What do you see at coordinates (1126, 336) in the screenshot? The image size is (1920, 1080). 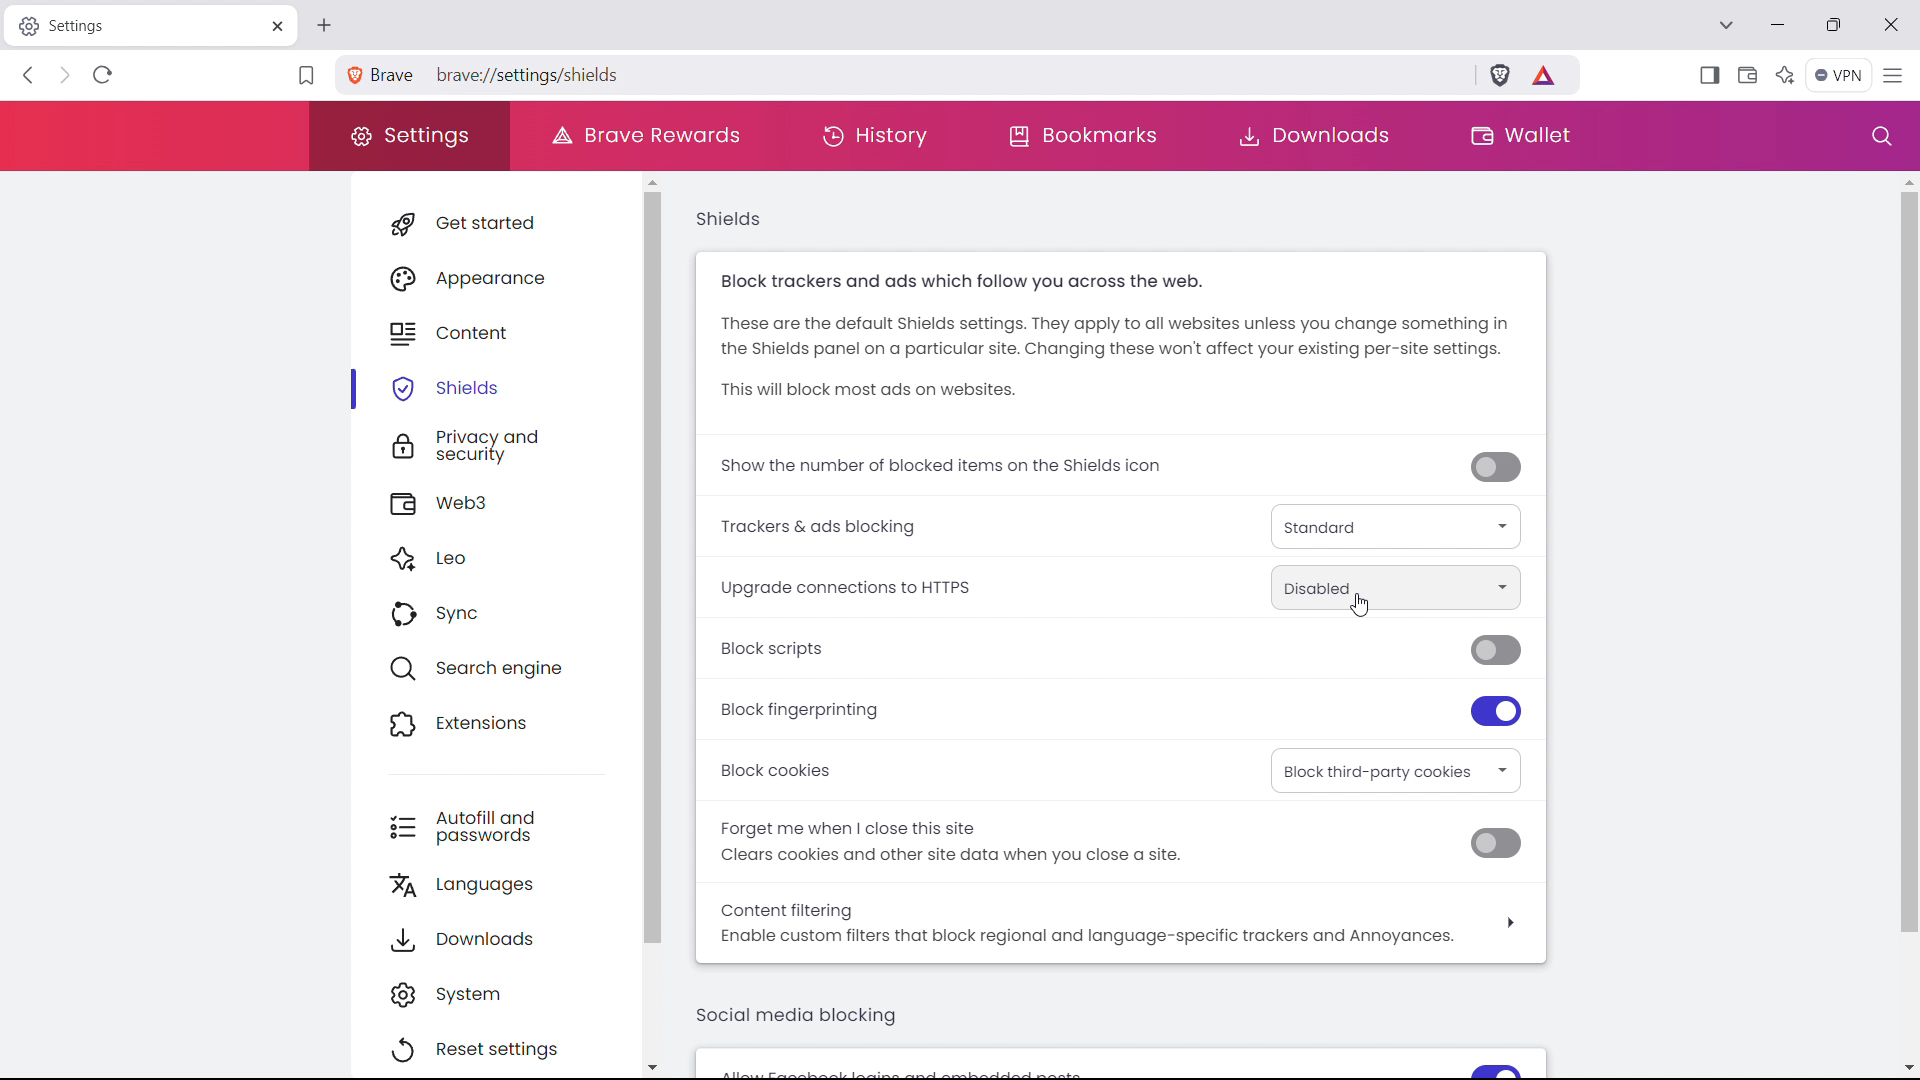 I see `These are the default Shields settings. They apply to all websites unless you change something in
the Shields panel on a particular site. Changing these won't affect your existing per-site settings.` at bounding box center [1126, 336].